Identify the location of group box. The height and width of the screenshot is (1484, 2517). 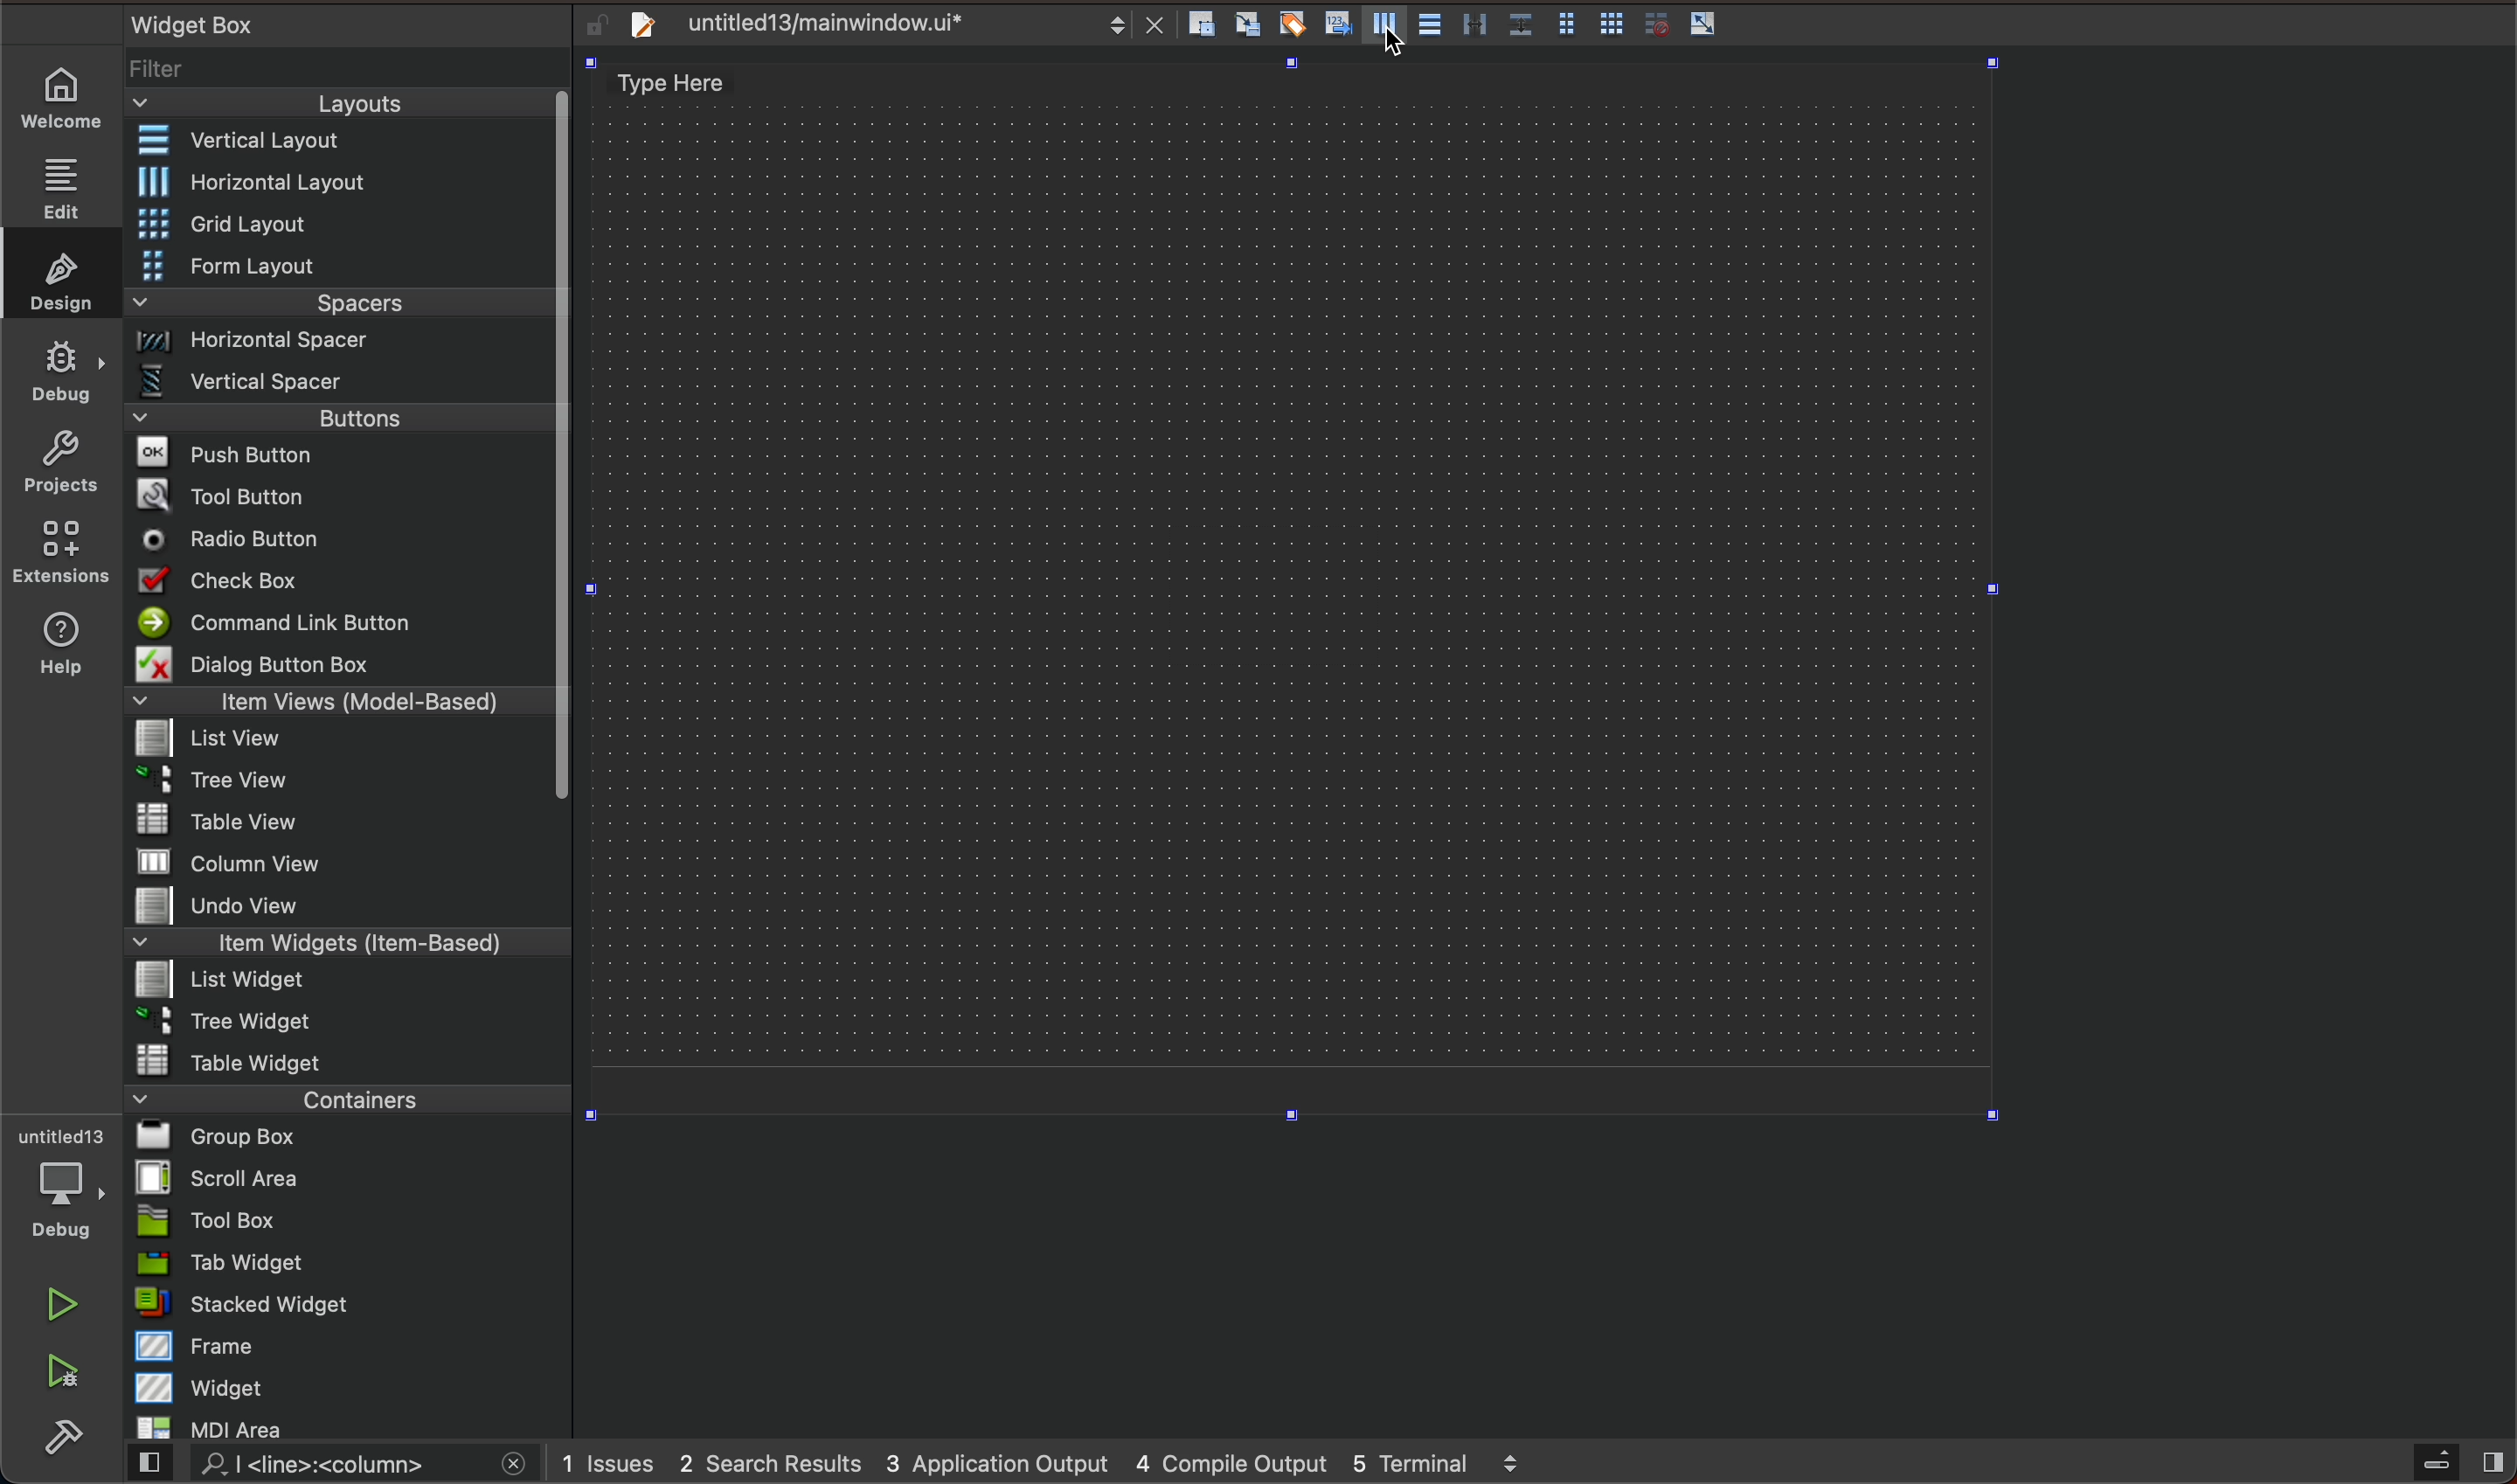
(351, 1138).